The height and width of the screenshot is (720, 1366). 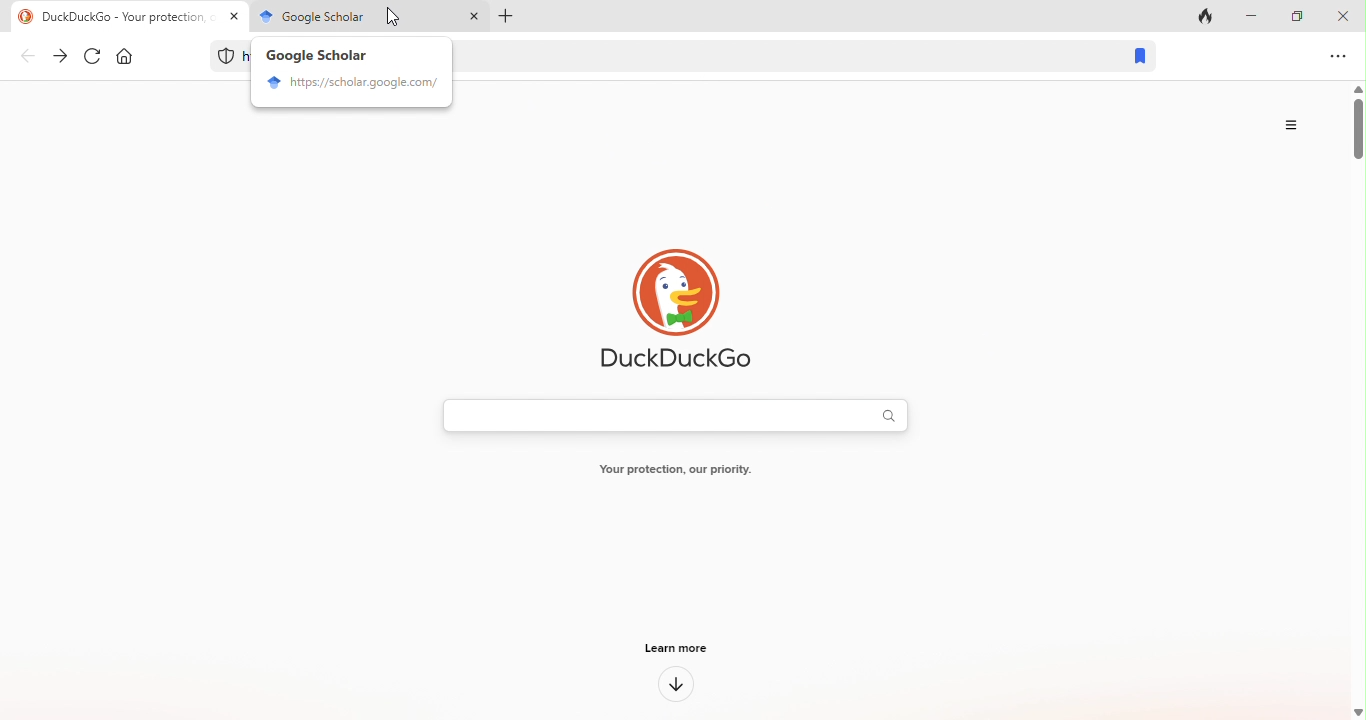 What do you see at coordinates (664, 472) in the screenshot?
I see `text` at bounding box center [664, 472].